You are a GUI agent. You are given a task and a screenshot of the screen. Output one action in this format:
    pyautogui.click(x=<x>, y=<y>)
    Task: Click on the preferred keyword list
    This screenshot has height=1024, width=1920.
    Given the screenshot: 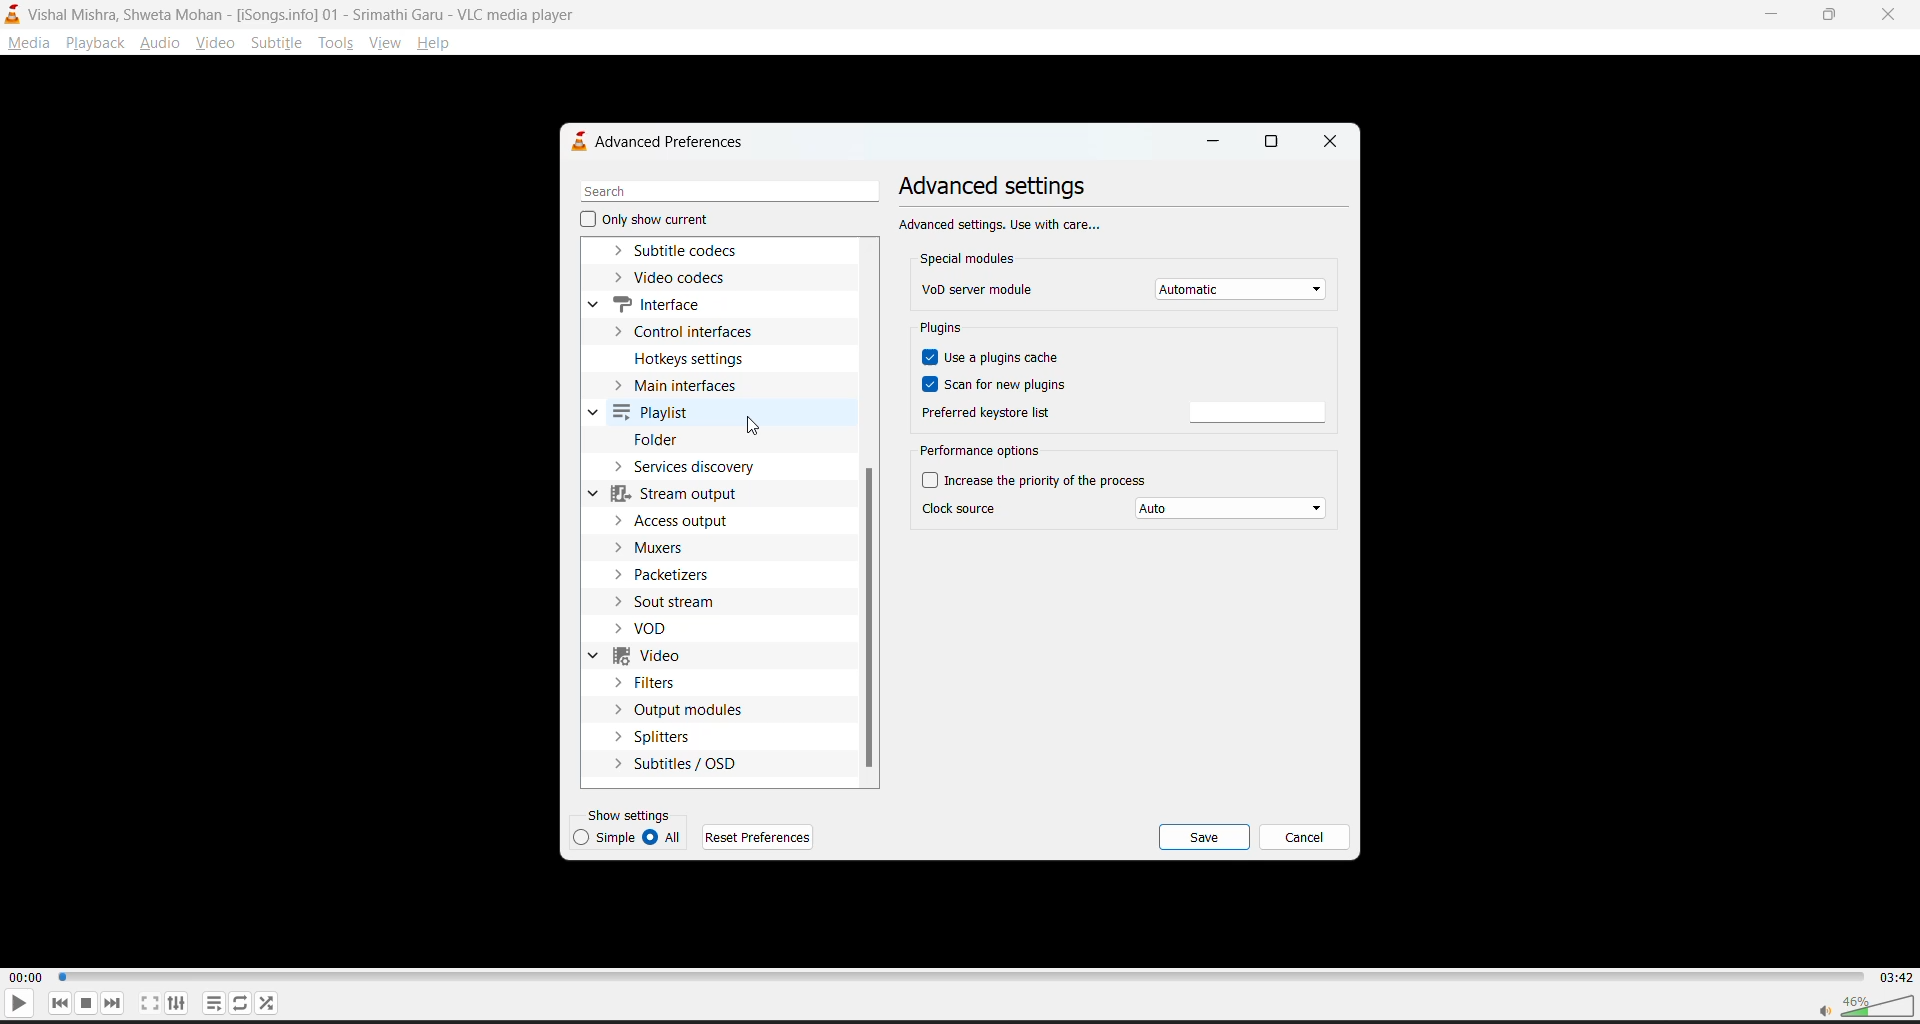 What is the action you would take?
    pyautogui.click(x=984, y=414)
    